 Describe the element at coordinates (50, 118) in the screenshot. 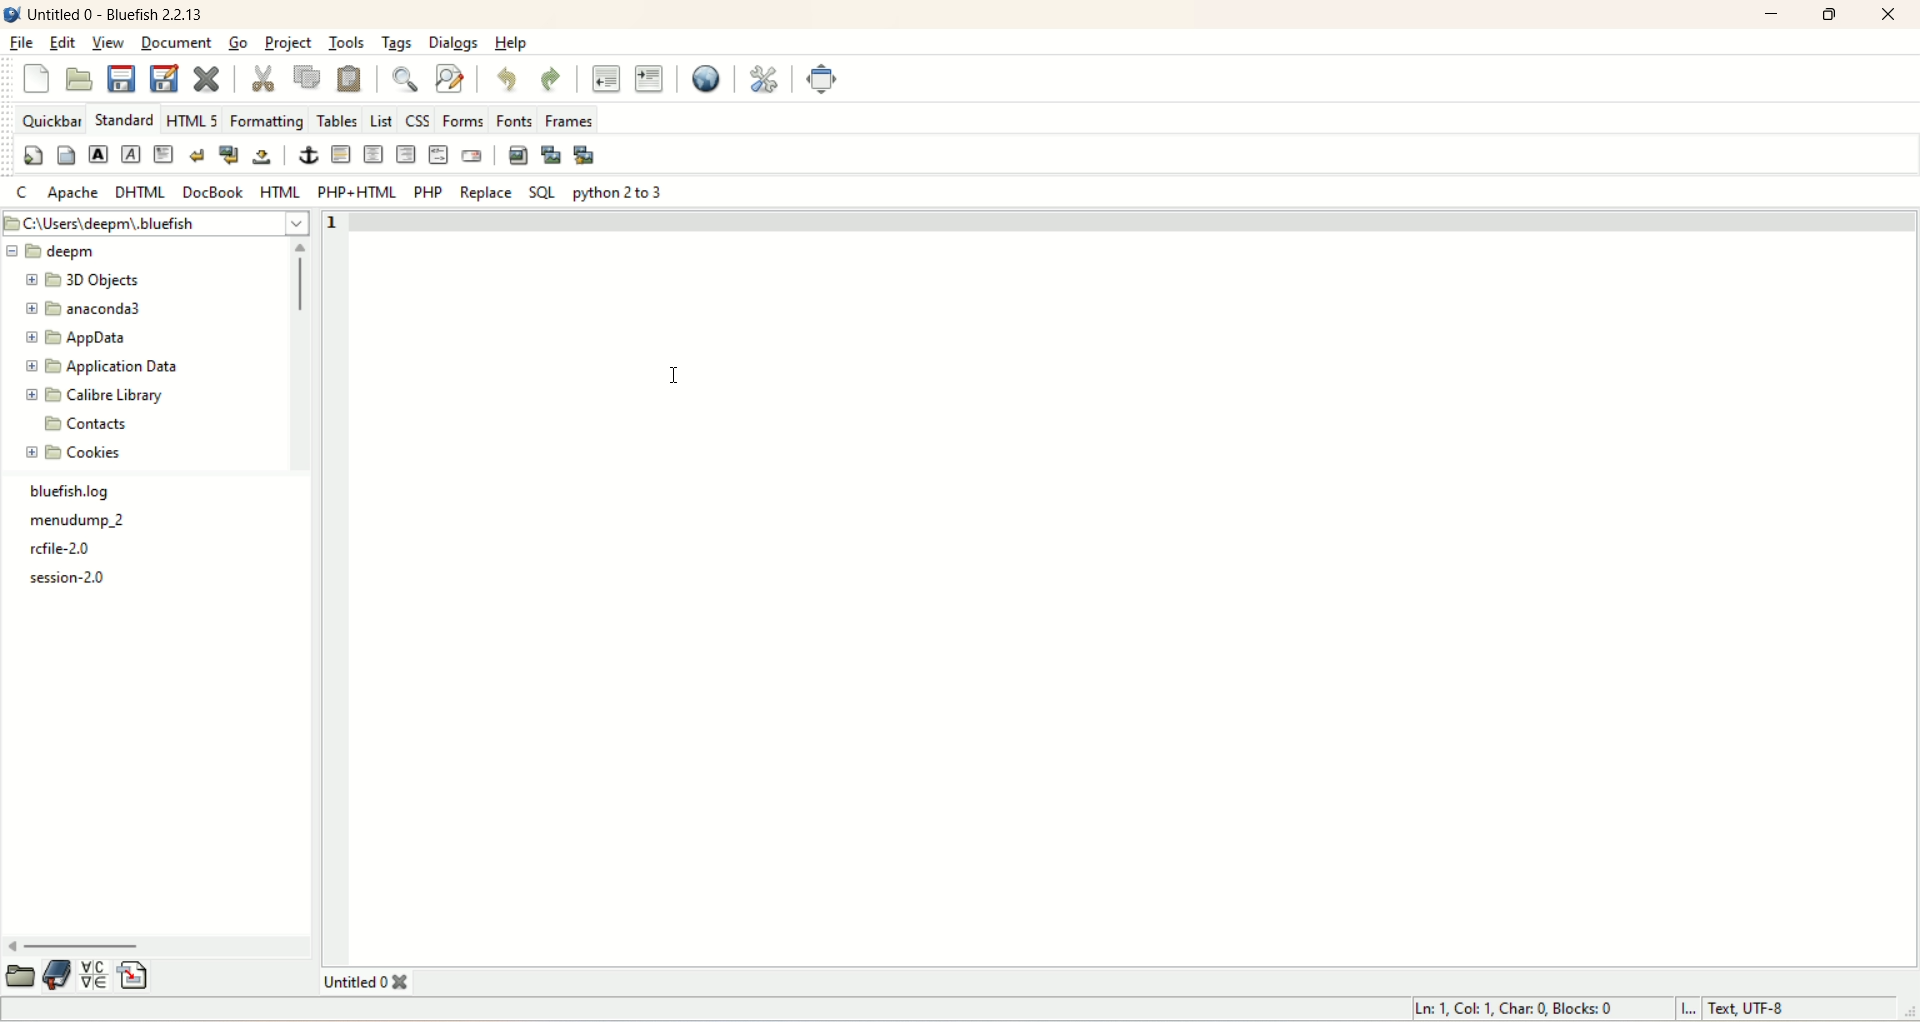

I see `quickbar` at that location.